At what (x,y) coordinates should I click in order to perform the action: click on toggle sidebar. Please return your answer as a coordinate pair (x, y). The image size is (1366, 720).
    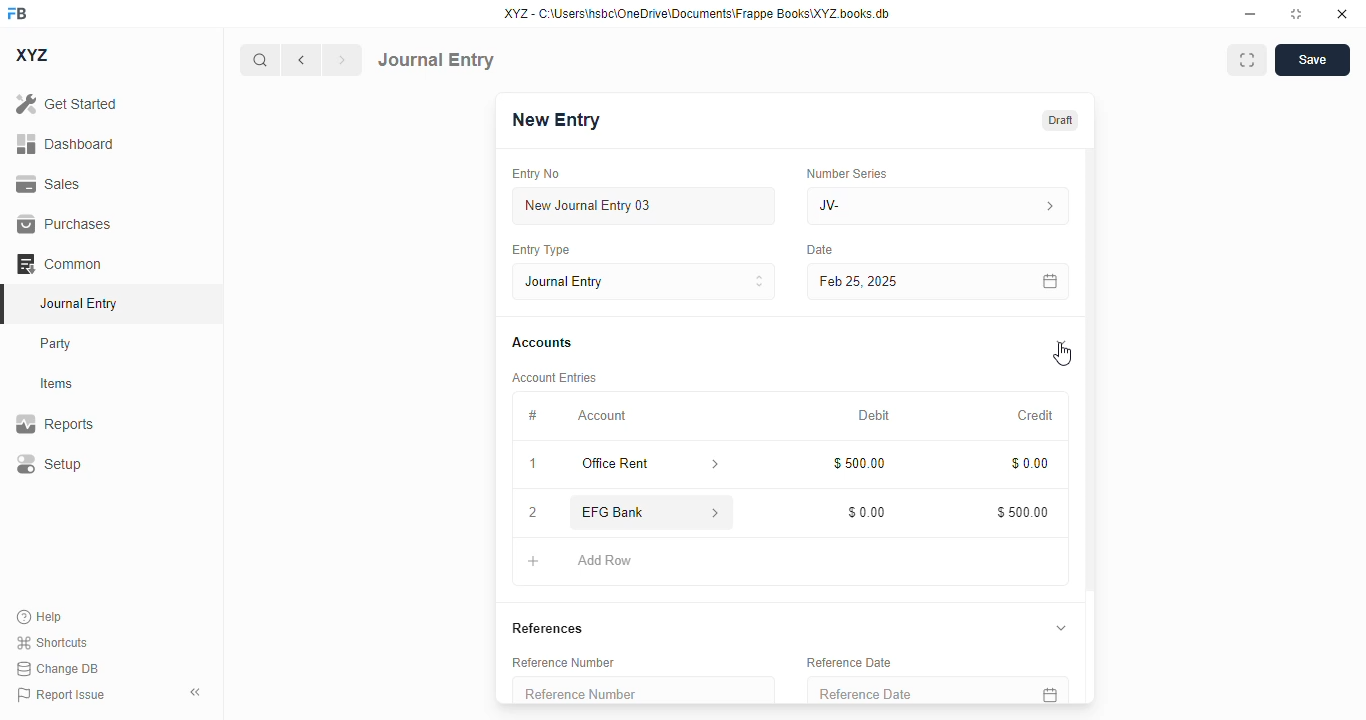
    Looking at the image, I should click on (197, 692).